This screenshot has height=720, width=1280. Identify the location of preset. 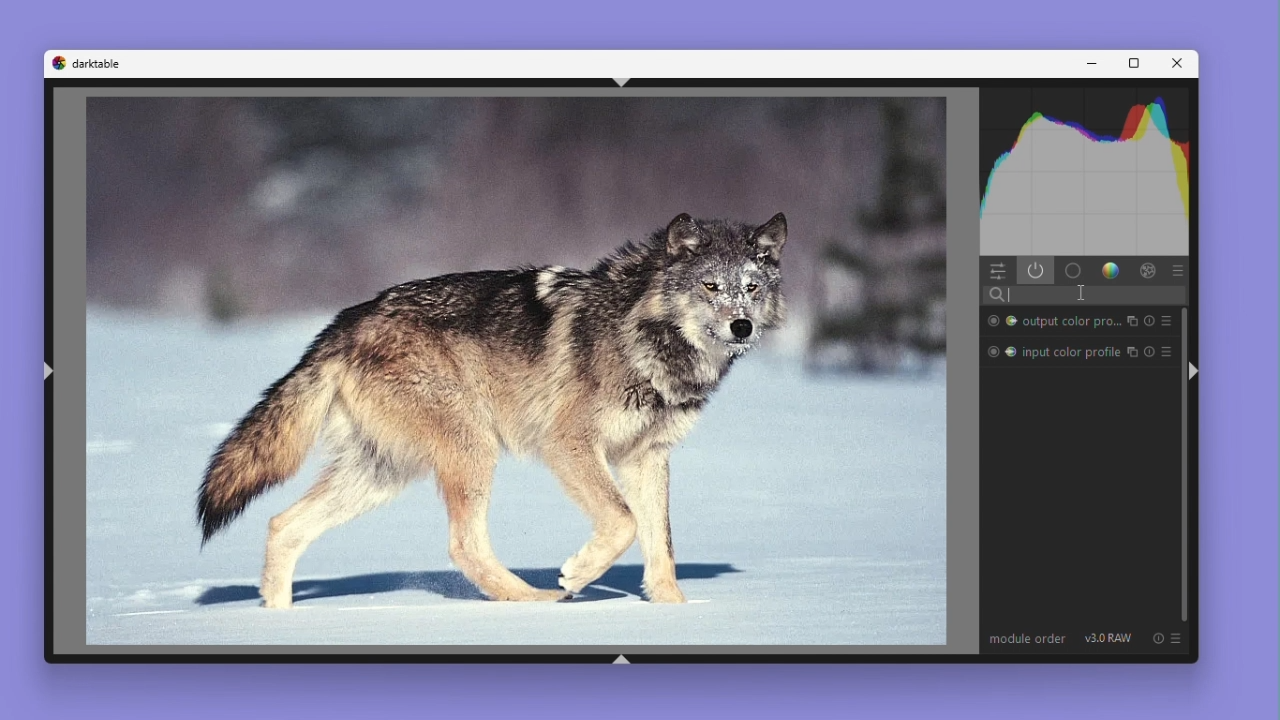
(1178, 638).